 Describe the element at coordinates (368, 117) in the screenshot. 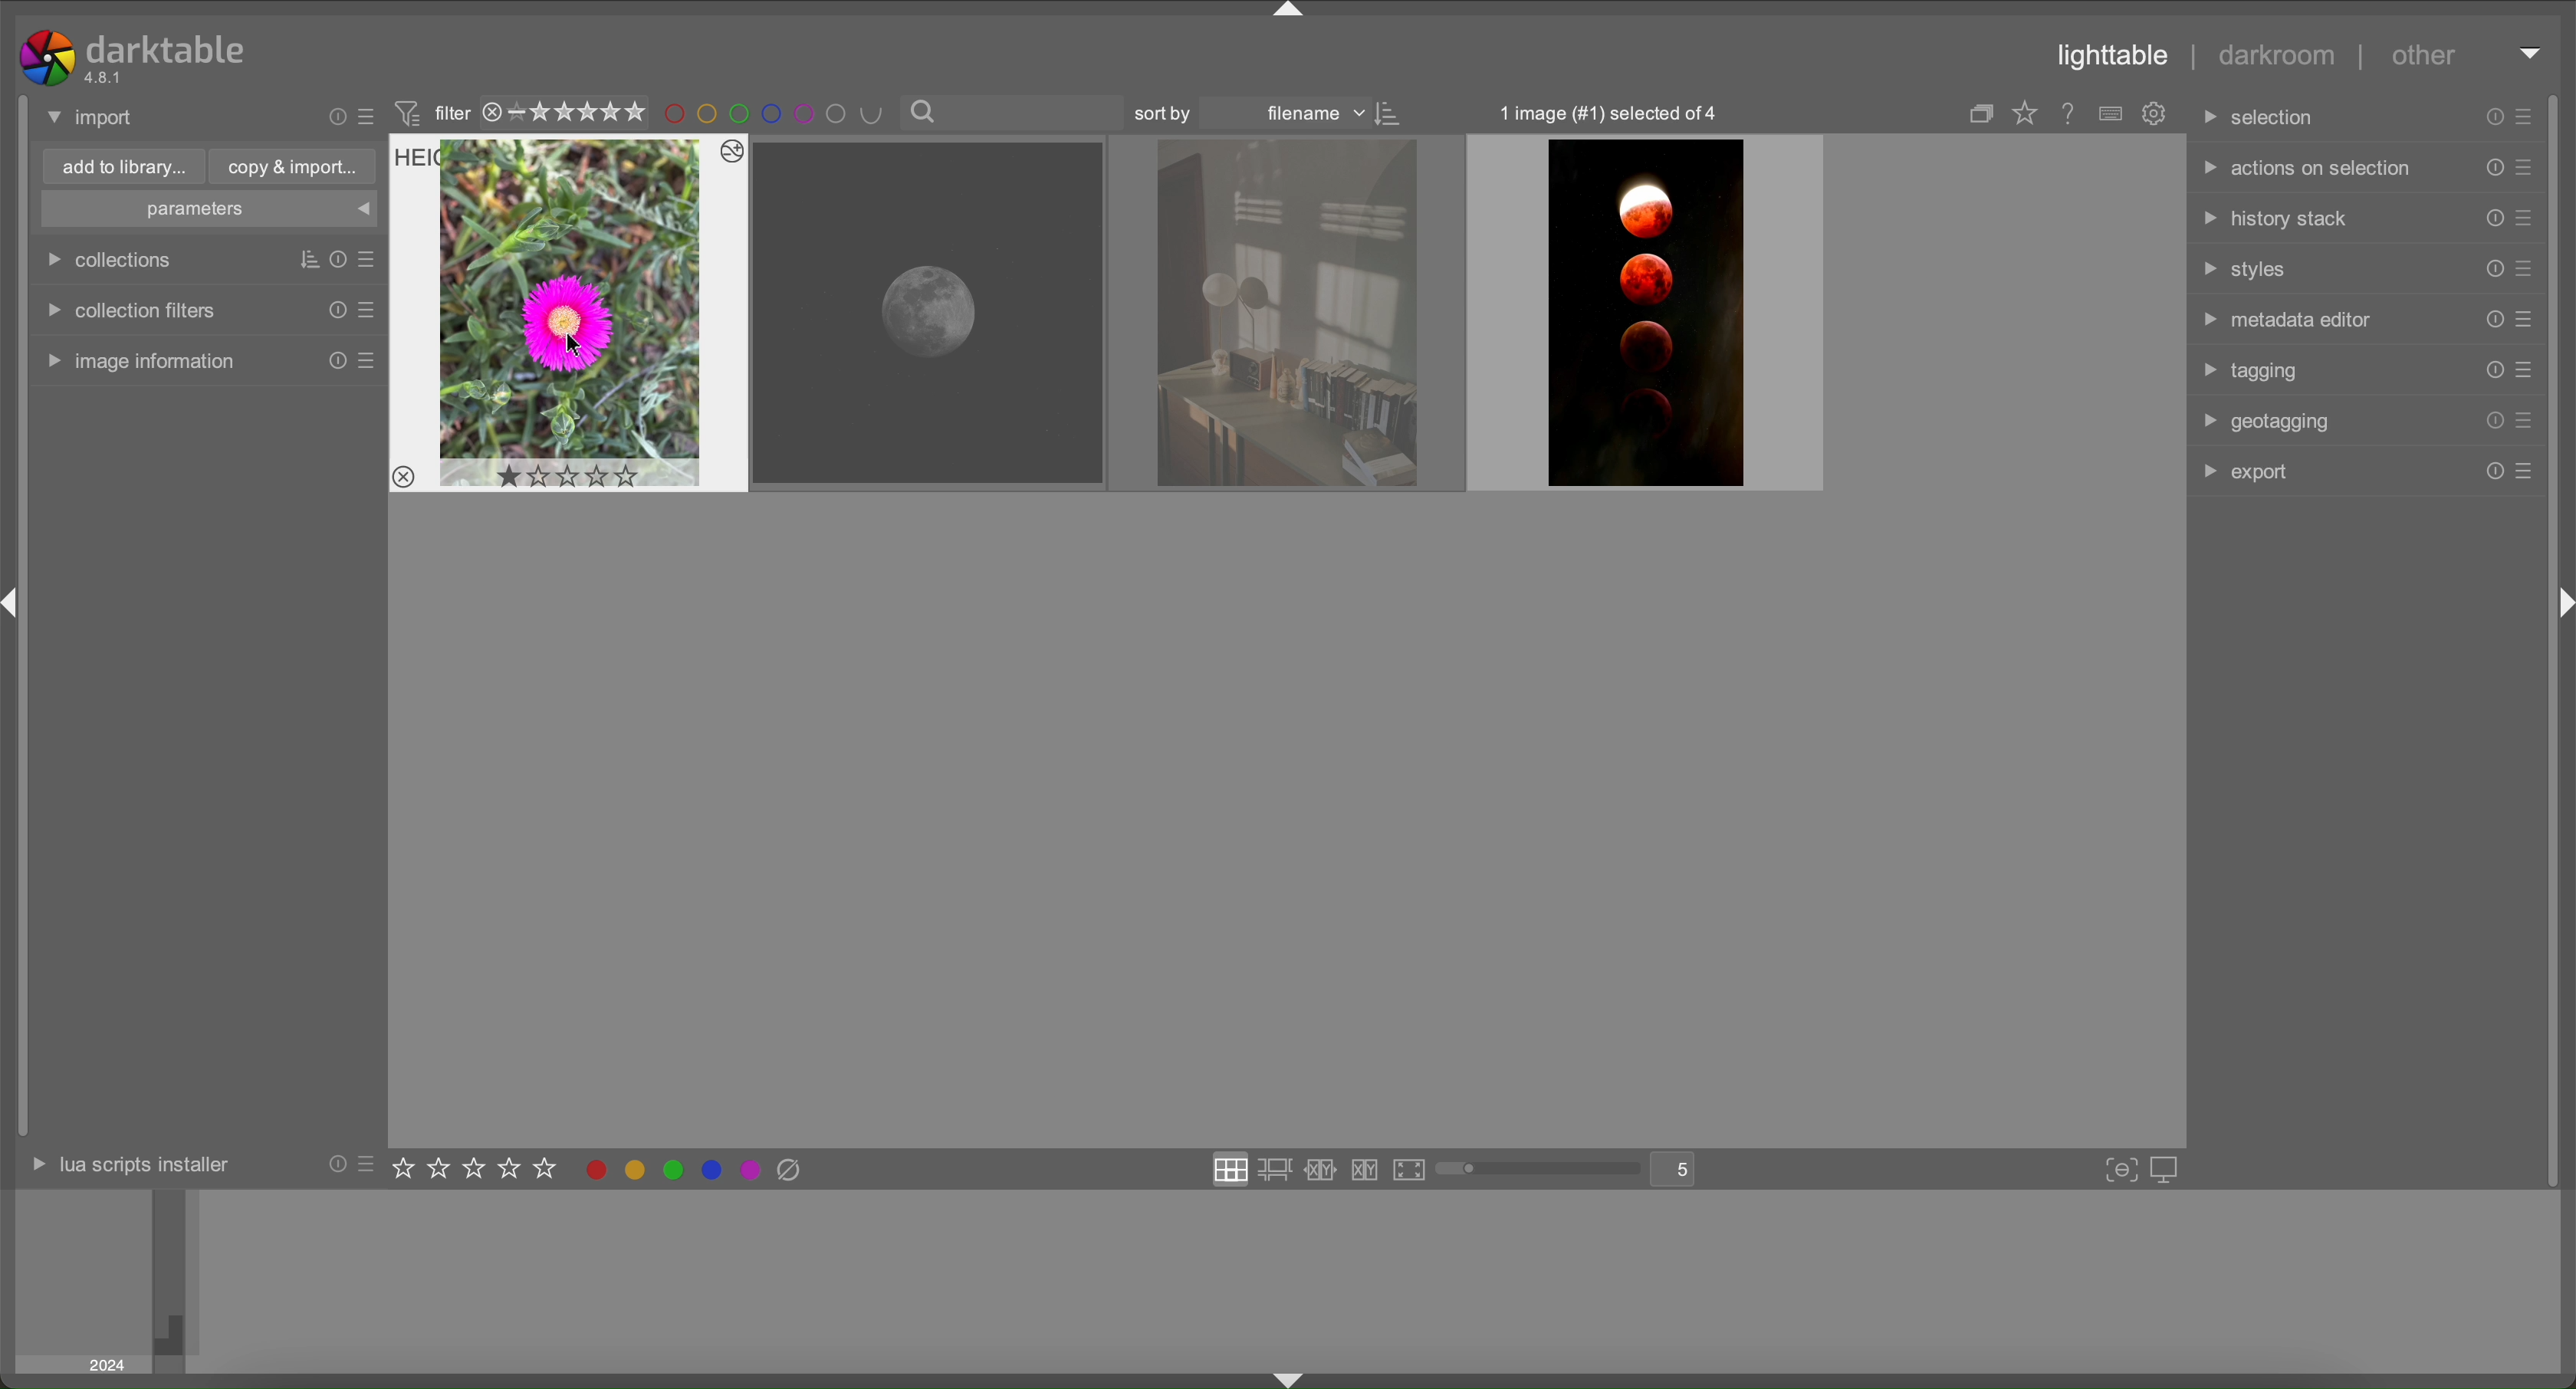

I see `presets` at that location.